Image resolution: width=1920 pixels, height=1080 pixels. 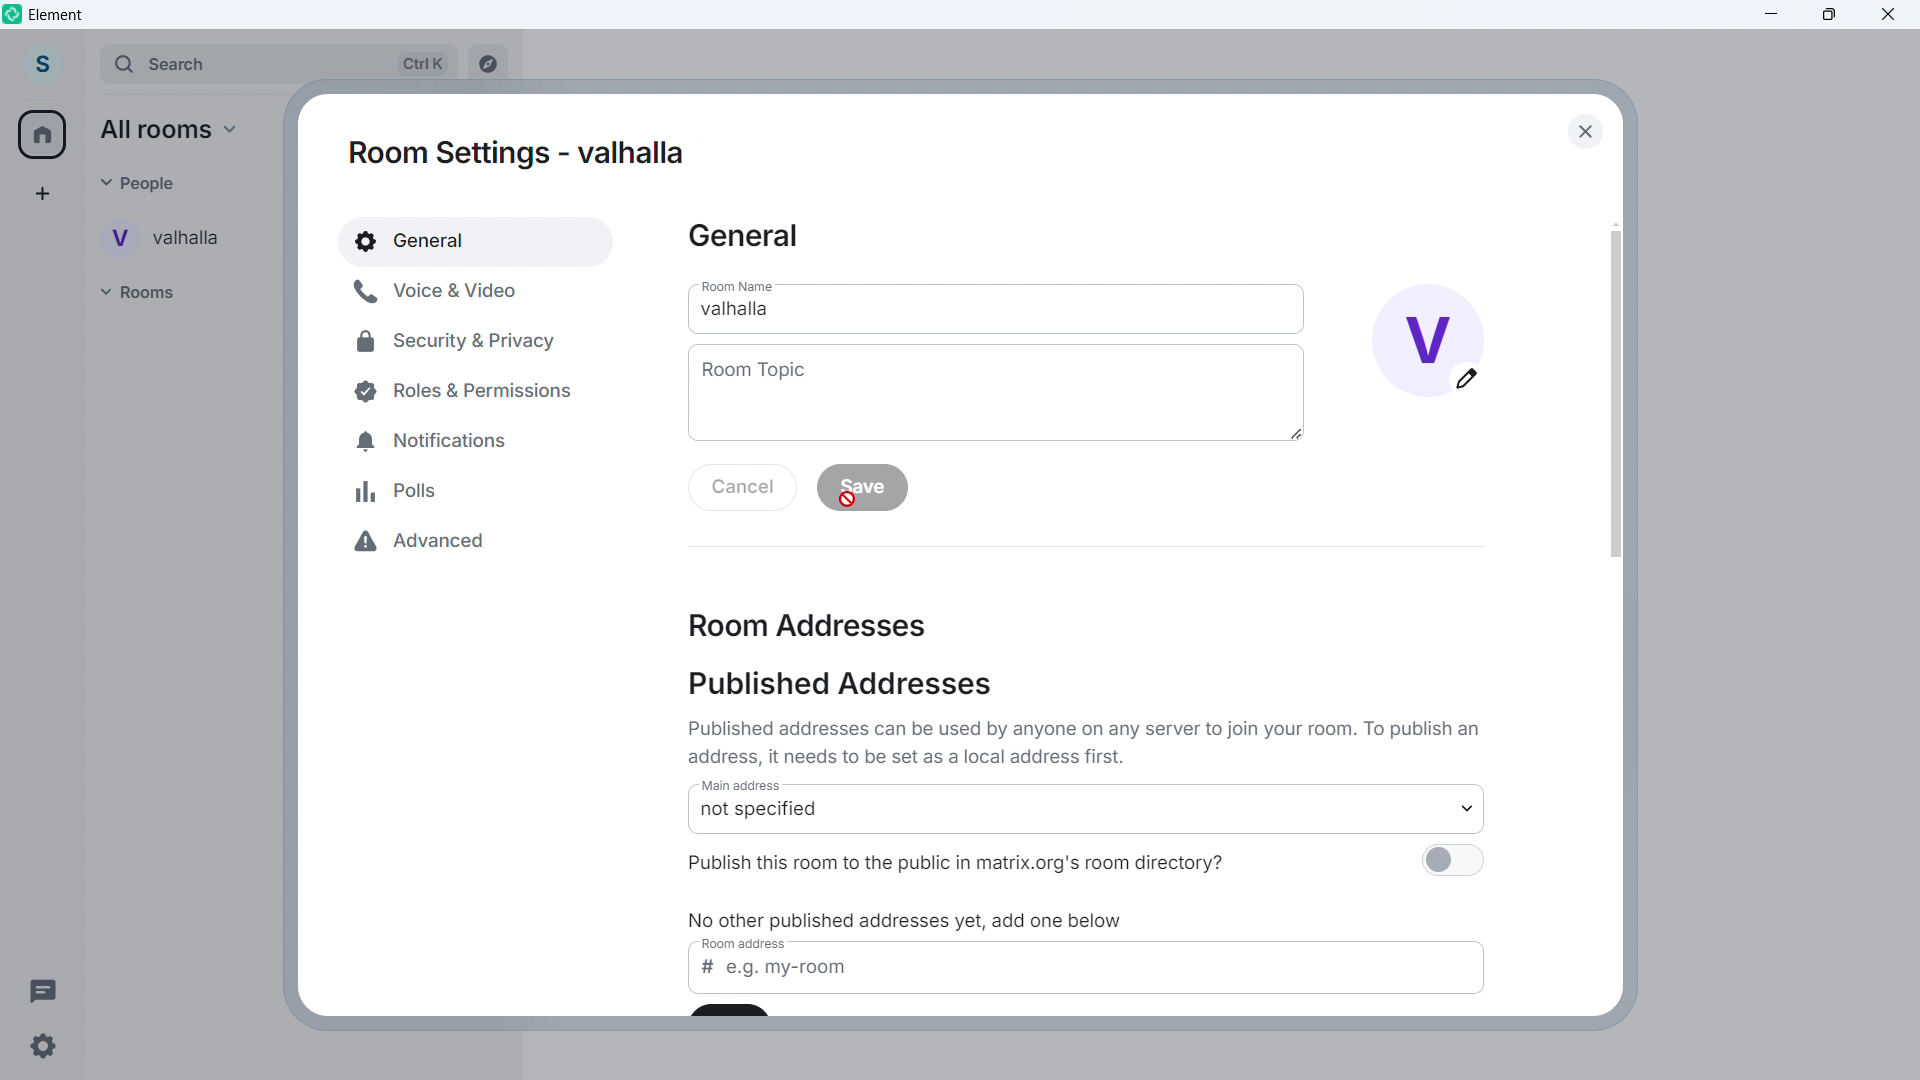 I want to click on account , so click(x=46, y=62).